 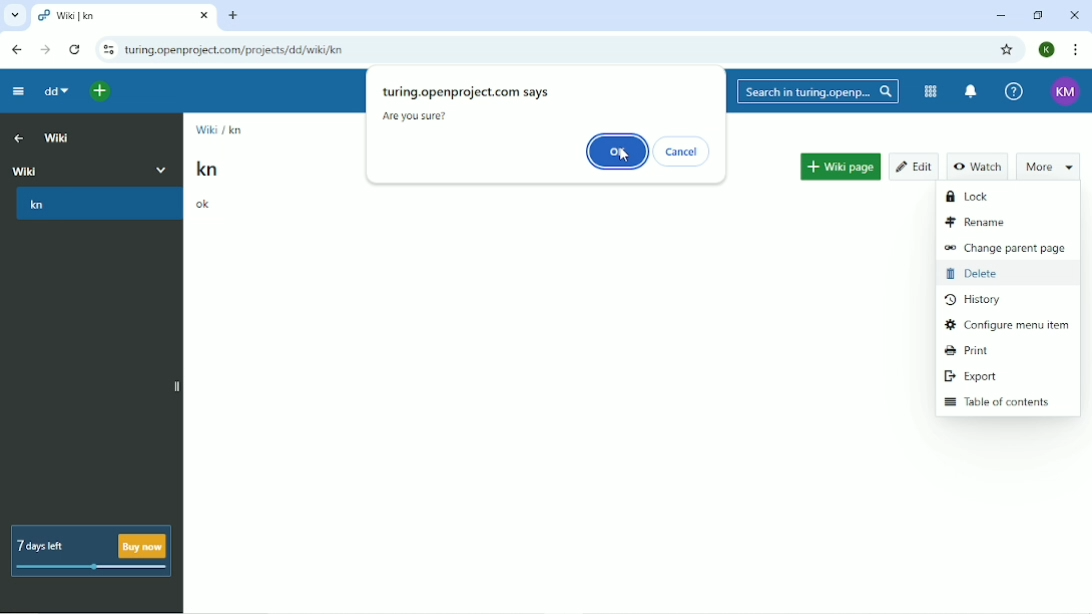 What do you see at coordinates (842, 162) in the screenshot?
I see `Wiki page` at bounding box center [842, 162].